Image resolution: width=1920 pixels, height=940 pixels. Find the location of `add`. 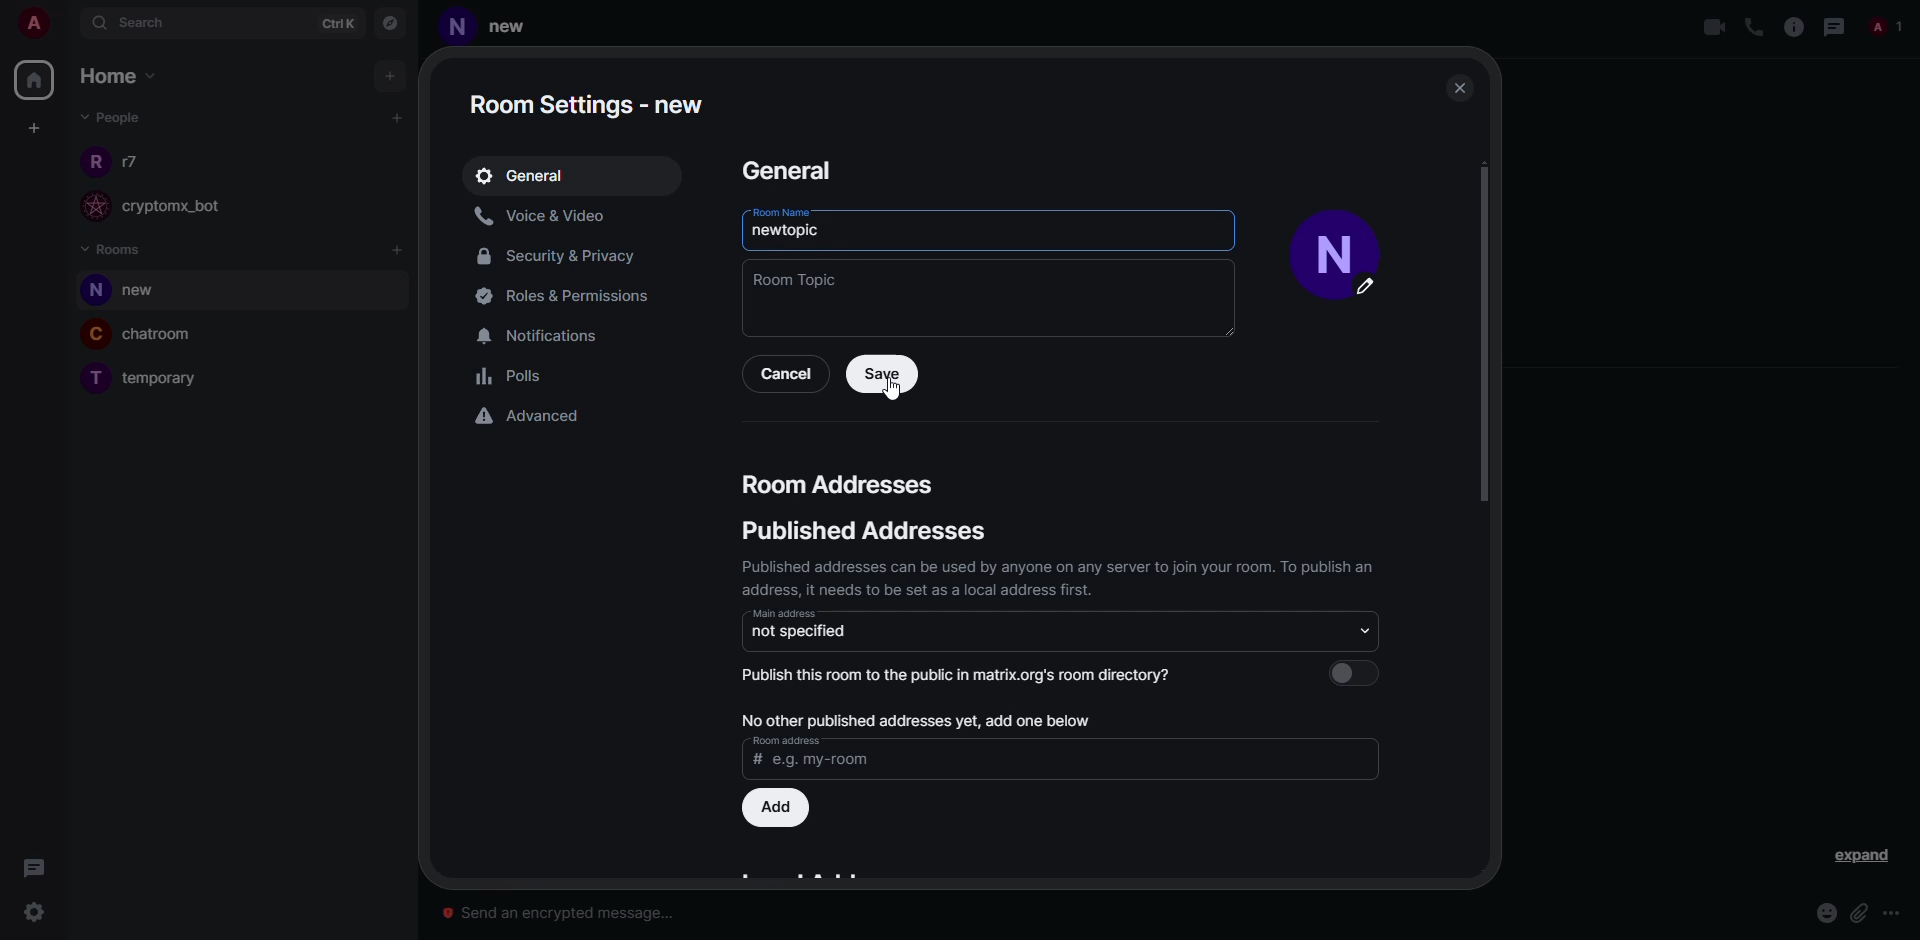

add is located at coordinates (913, 717).